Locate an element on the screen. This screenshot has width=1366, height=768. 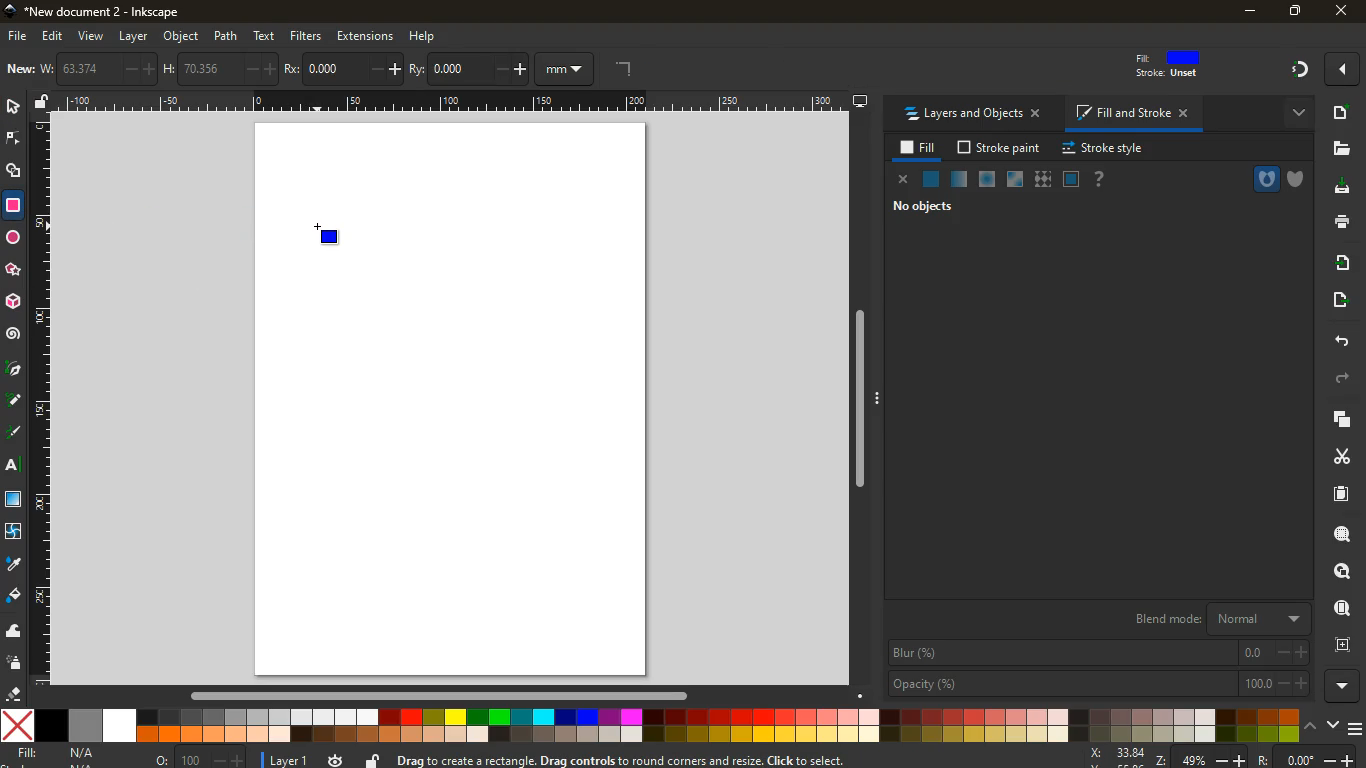
spray is located at coordinates (15, 663).